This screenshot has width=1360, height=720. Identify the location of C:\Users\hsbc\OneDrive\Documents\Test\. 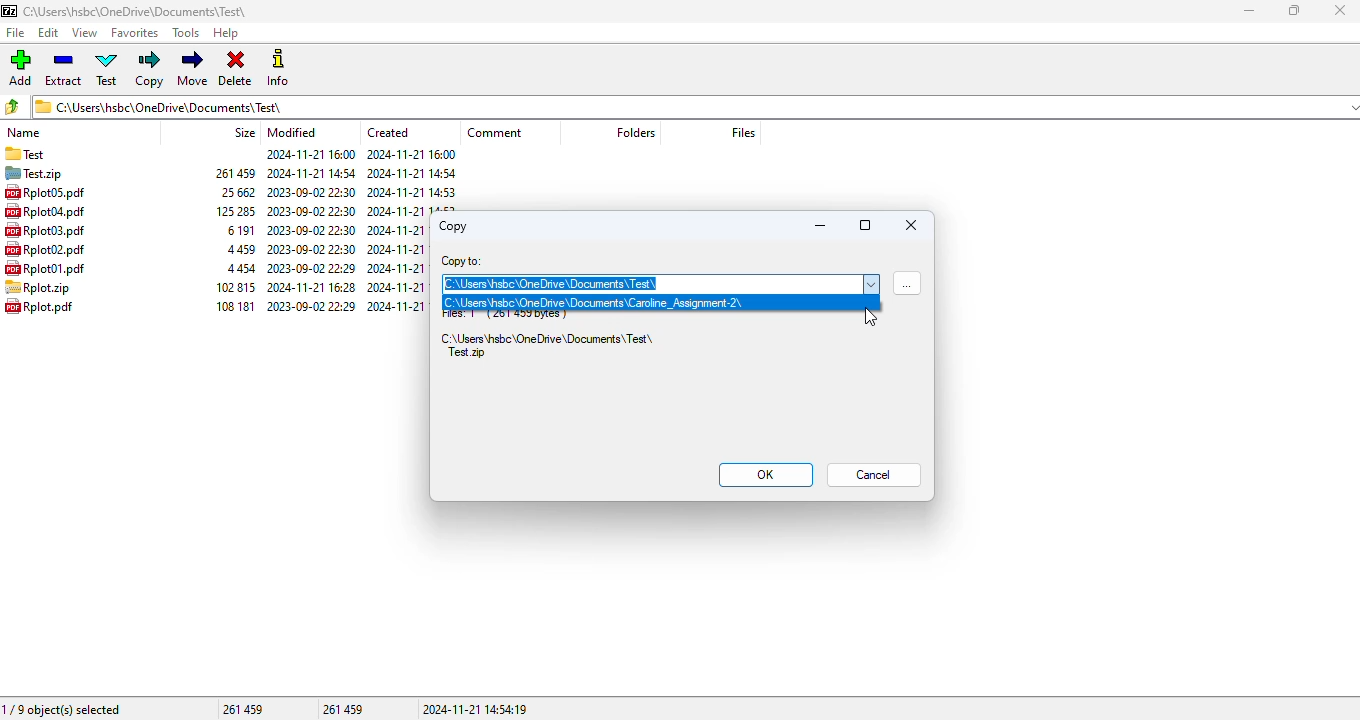
(552, 283).